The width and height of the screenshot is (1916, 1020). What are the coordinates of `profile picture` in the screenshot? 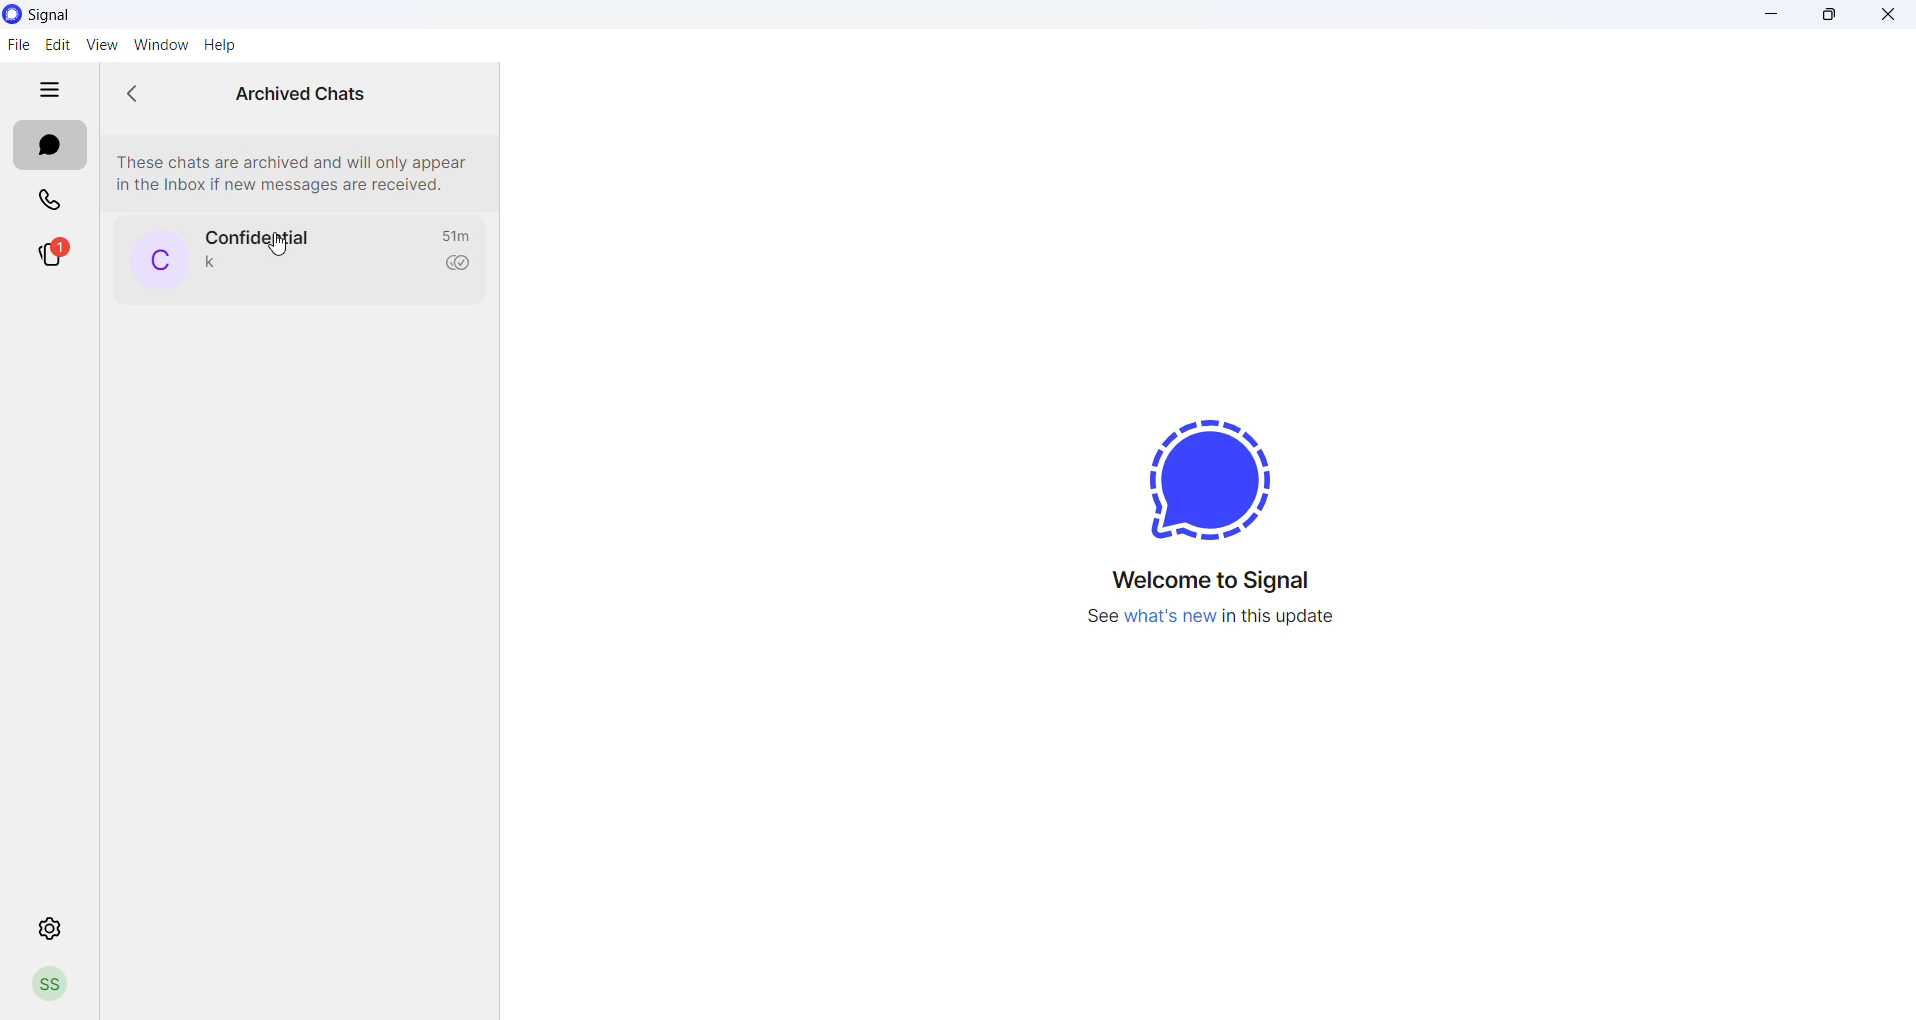 It's located at (155, 260).